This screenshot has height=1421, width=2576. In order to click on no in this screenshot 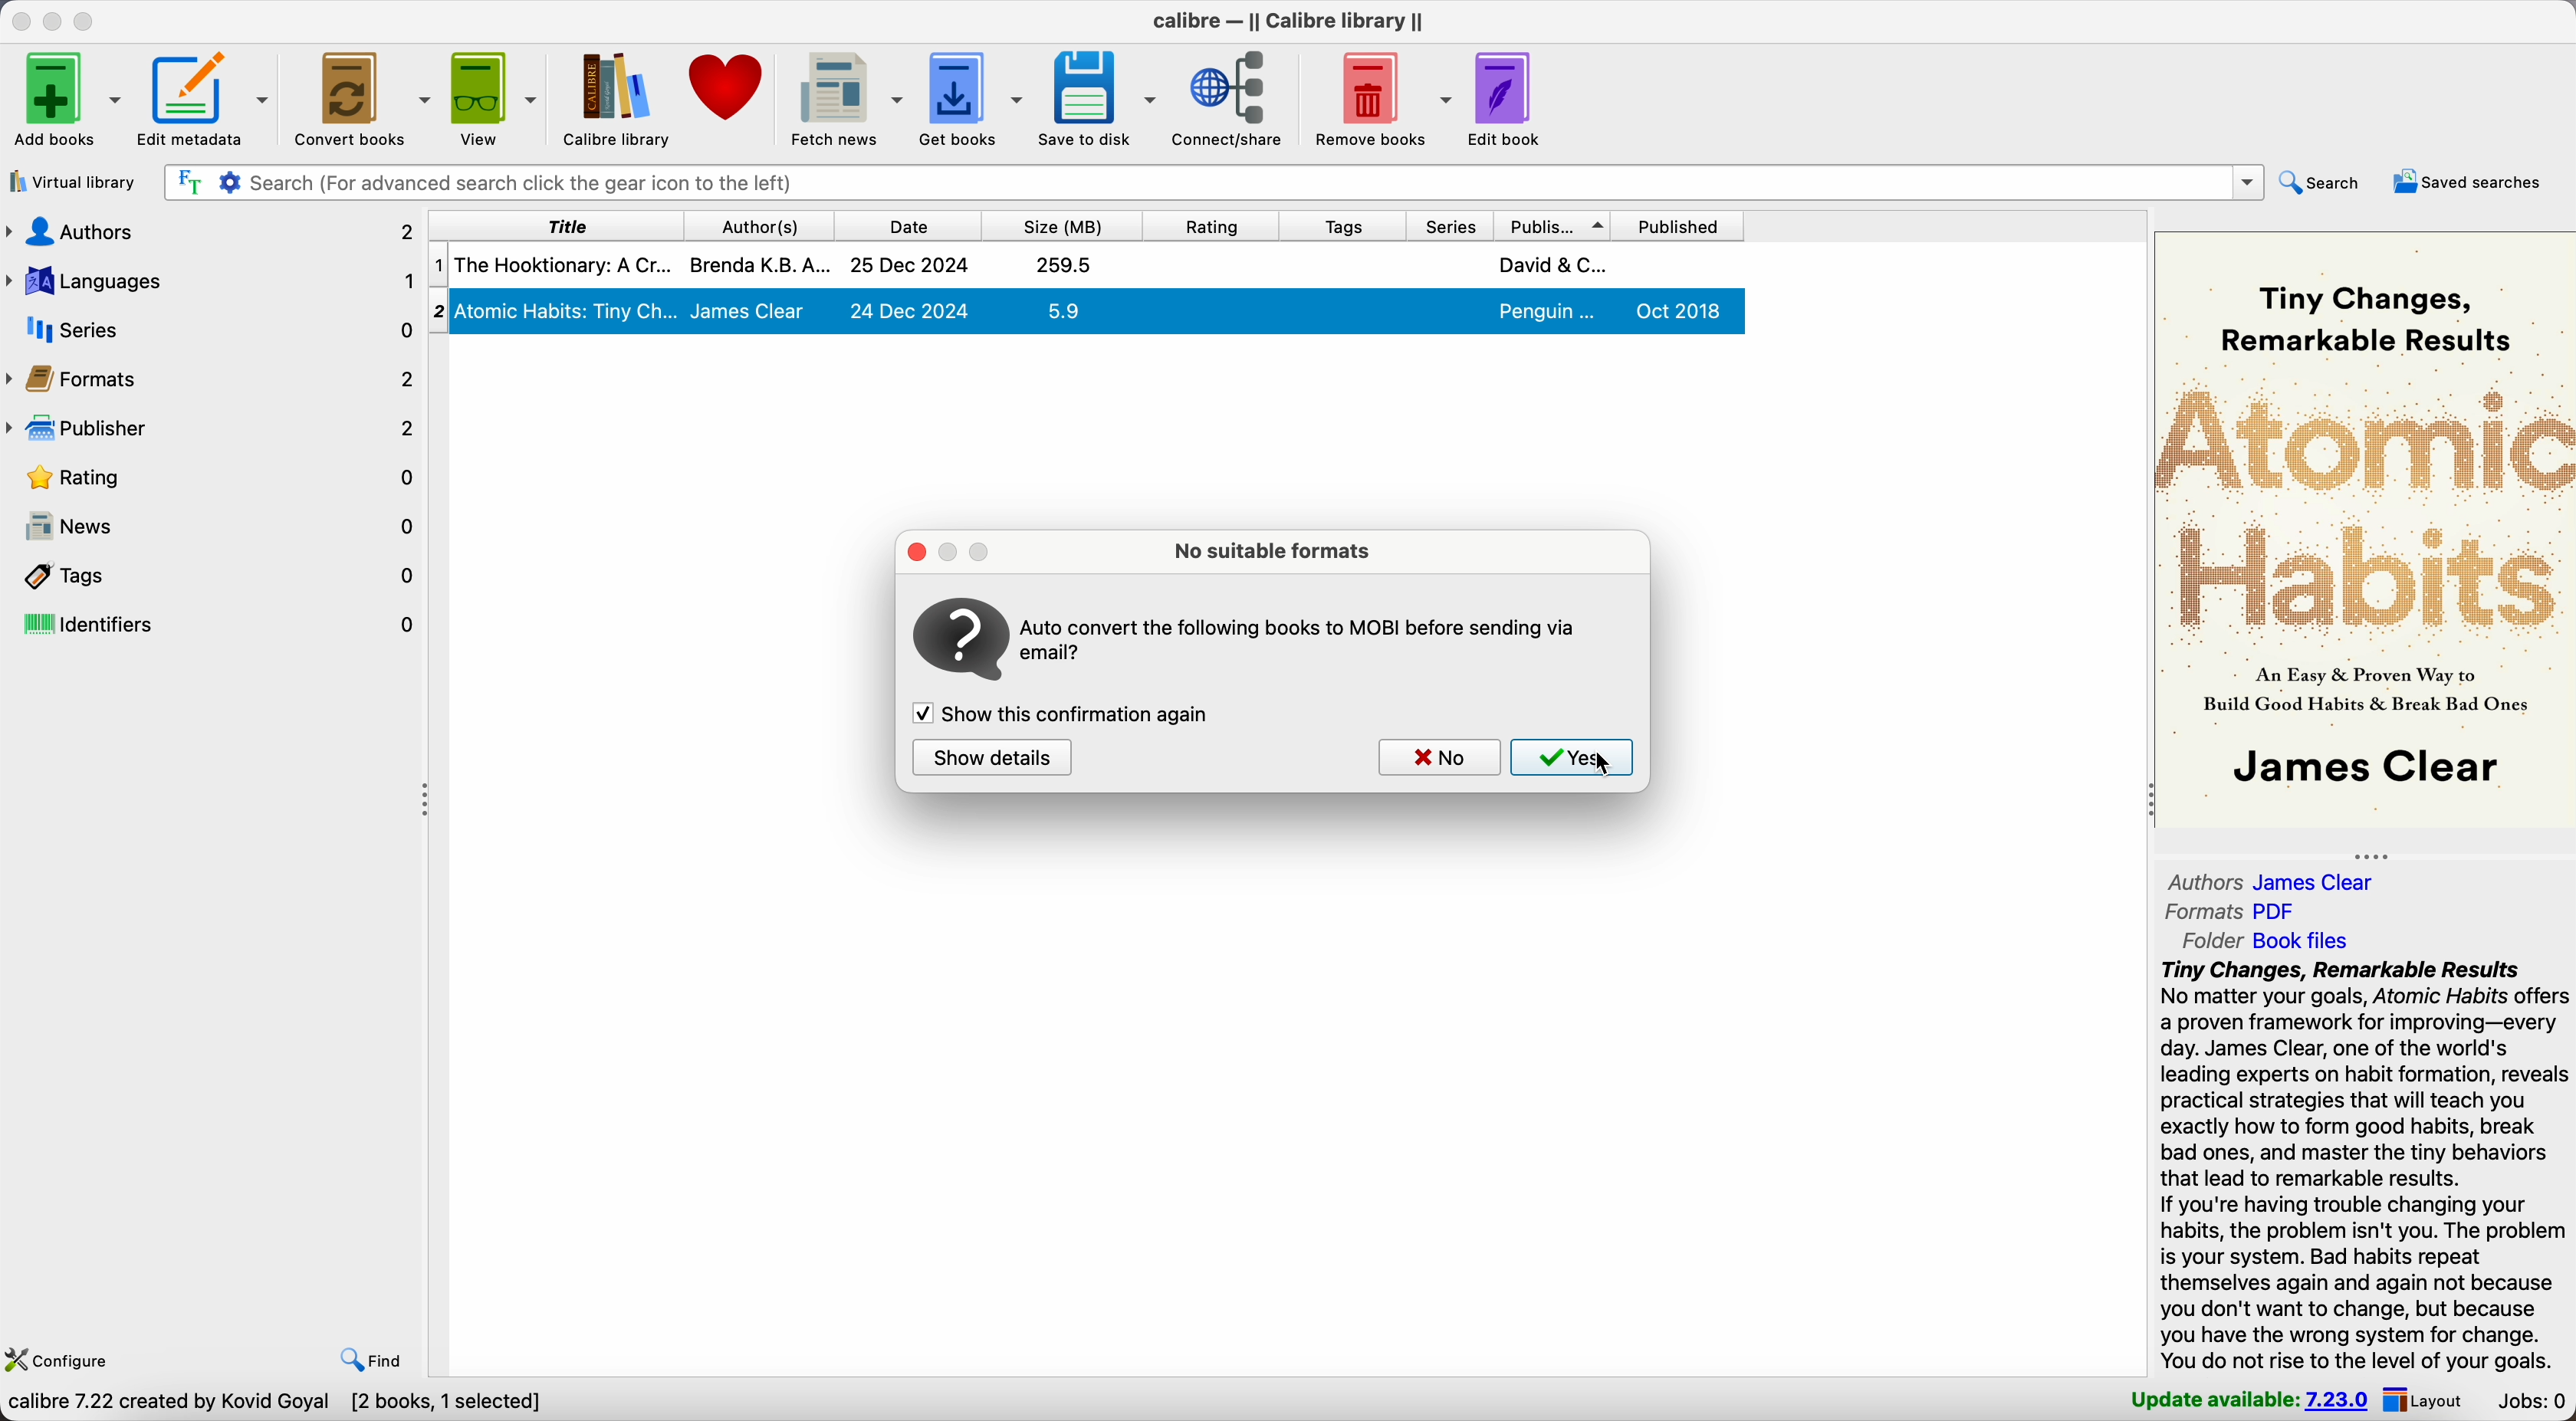, I will do `click(1443, 755)`.